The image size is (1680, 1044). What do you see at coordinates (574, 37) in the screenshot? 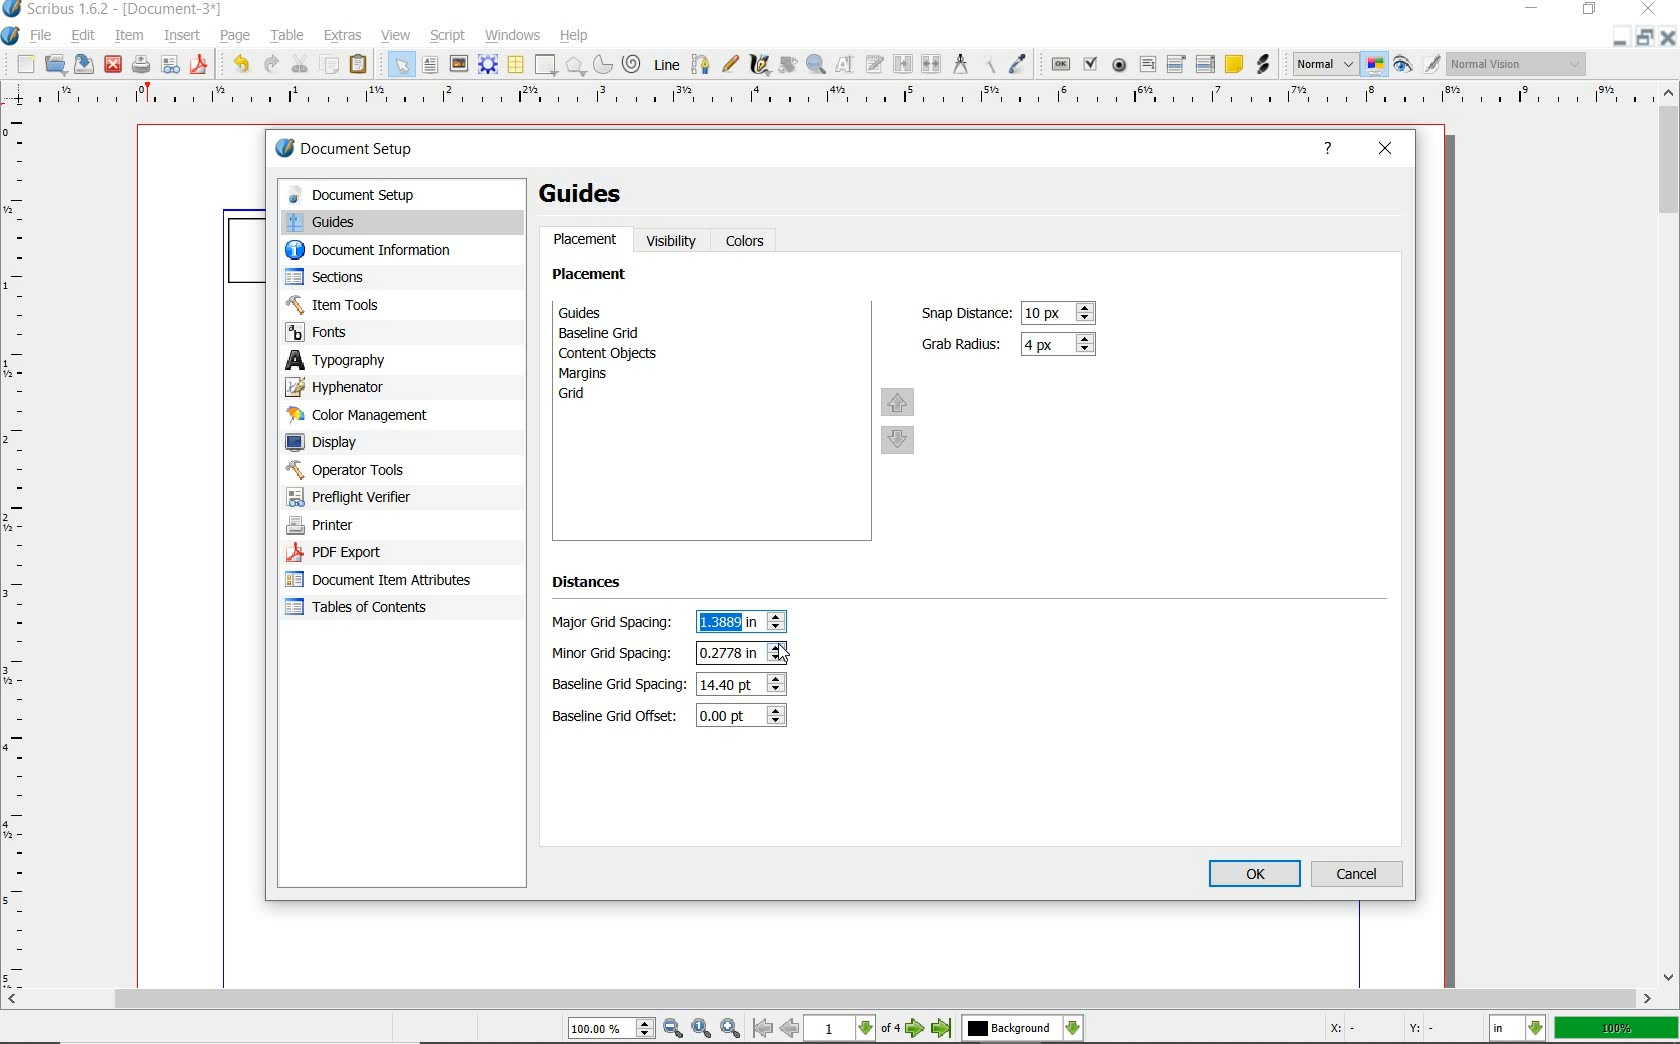
I see `help` at bounding box center [574, 37].